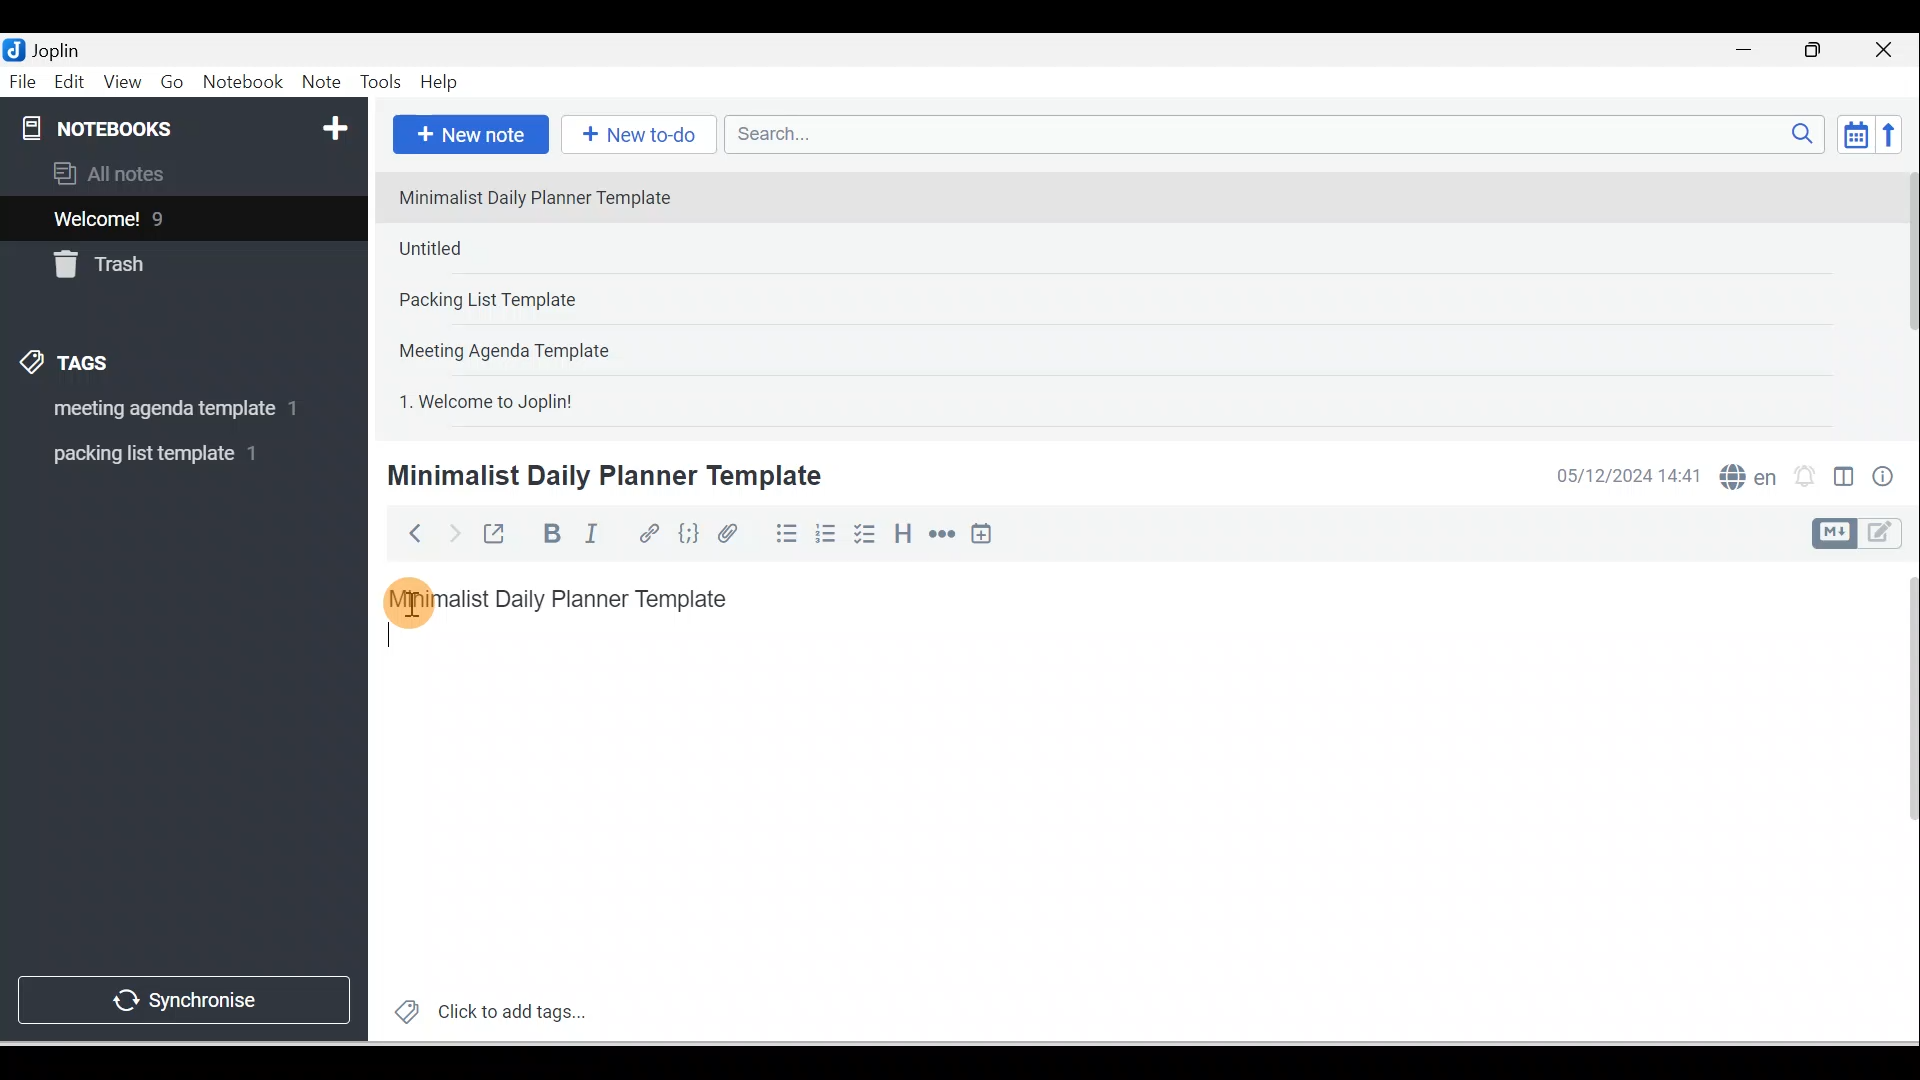 The height and width of the screenshot is (1080, 1920). I want to click on Toggle editor layout, so click(1864, 534).